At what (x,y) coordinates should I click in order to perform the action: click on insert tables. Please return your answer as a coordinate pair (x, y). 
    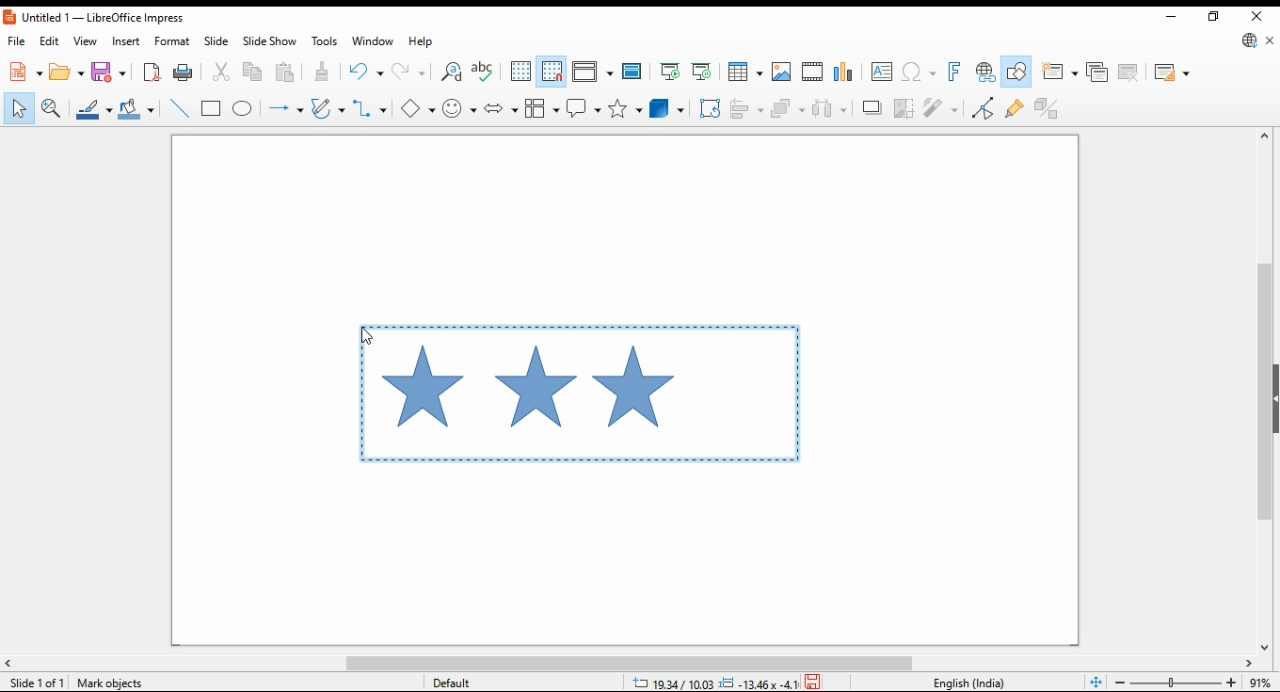
    Looking at the image, I should click on (746, 70).